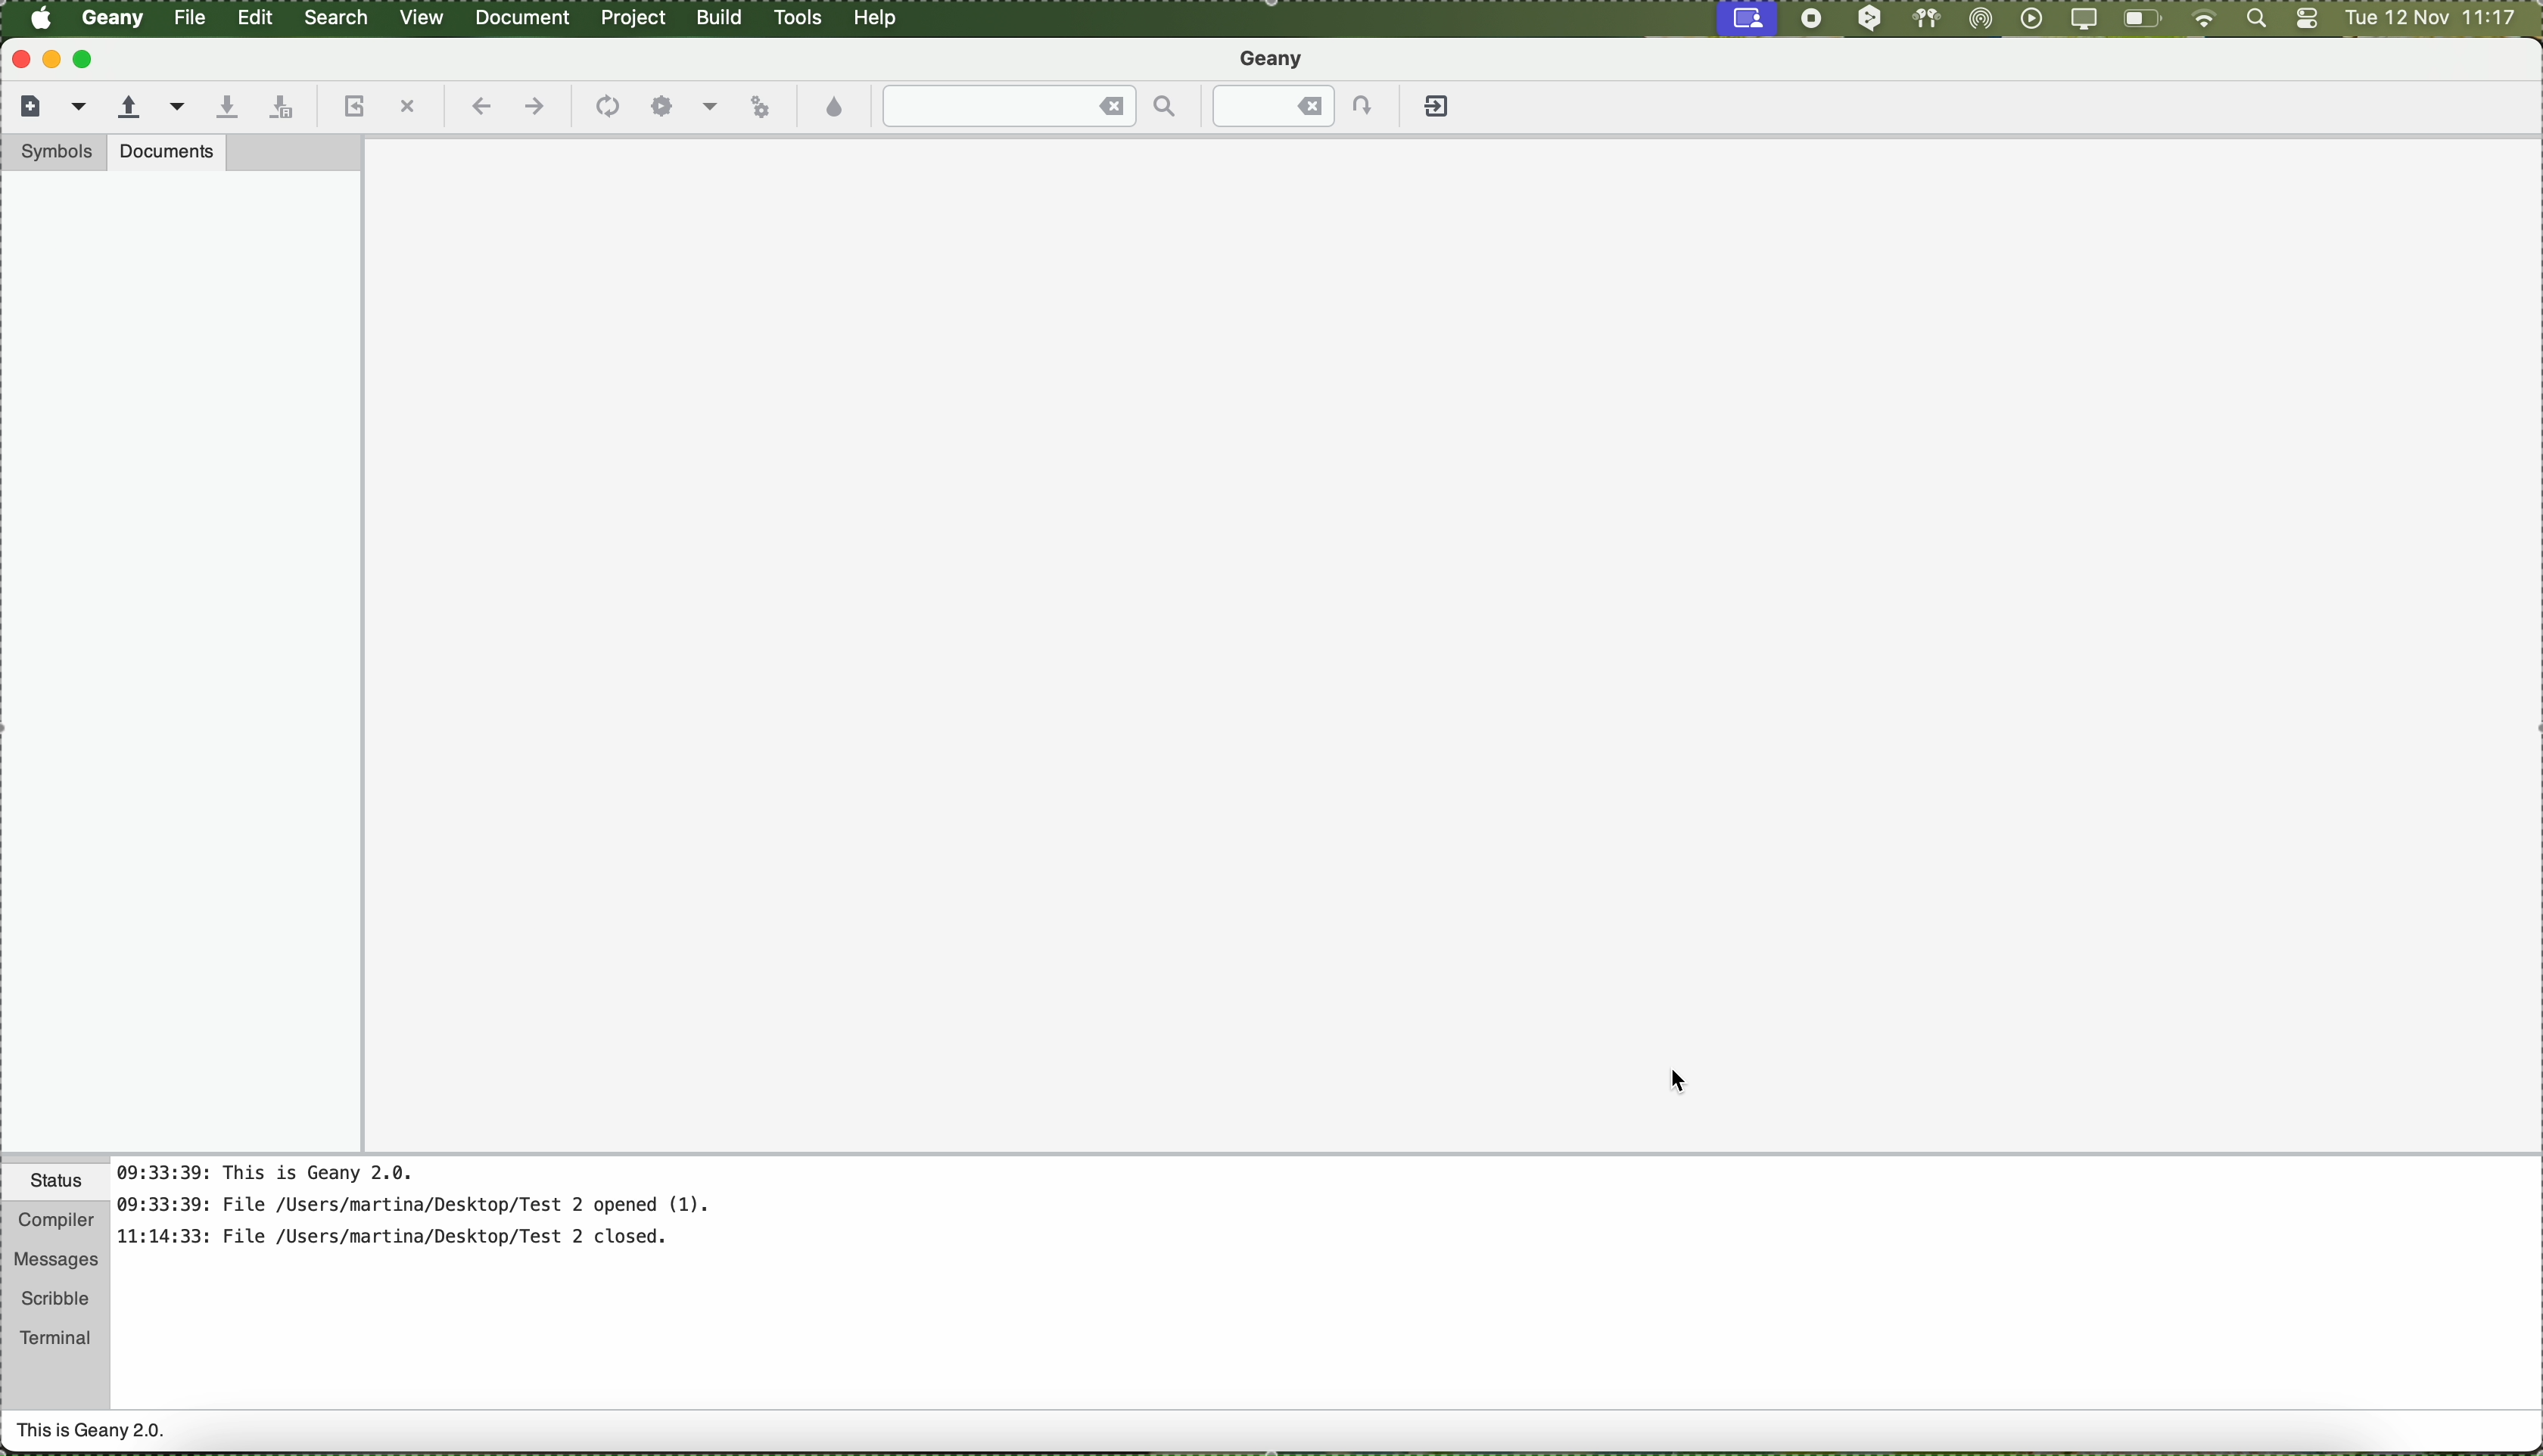 This screenshot has height=1456, width=2543. Describe the element at coordinates (836, 108) in the screenshot. I see `choose color` at that location.